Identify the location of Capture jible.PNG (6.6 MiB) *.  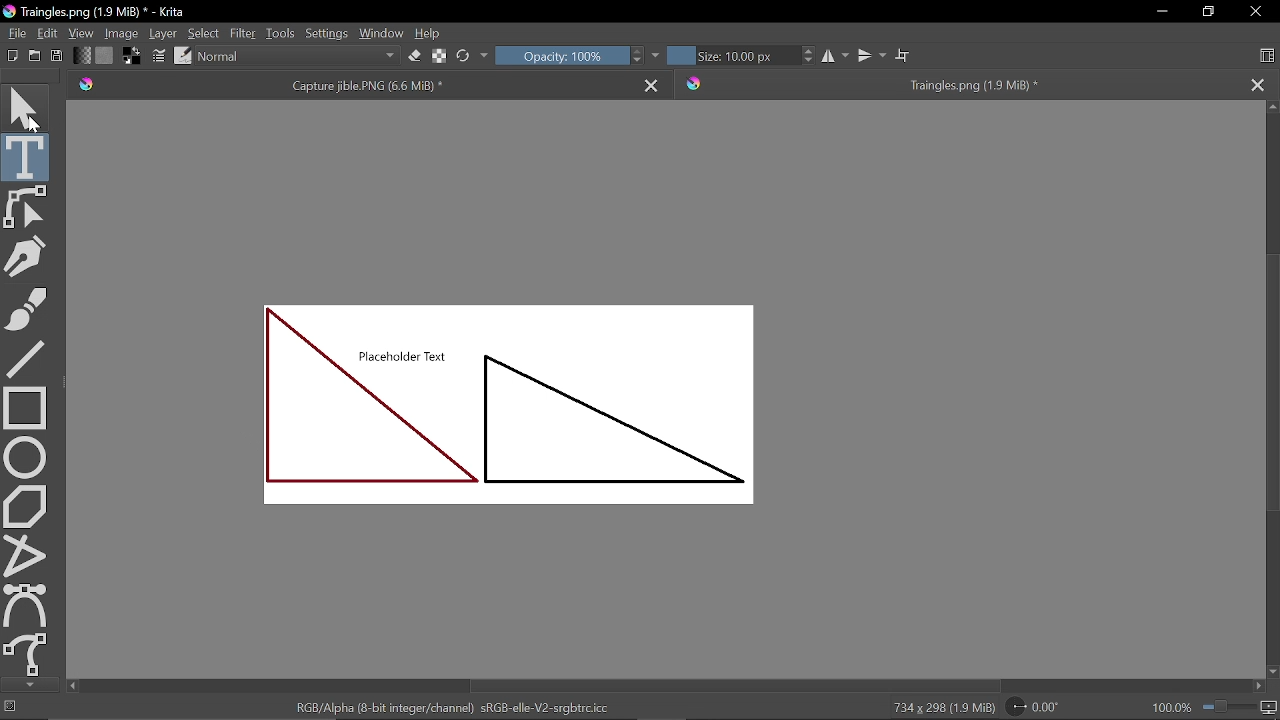
(354, 85).